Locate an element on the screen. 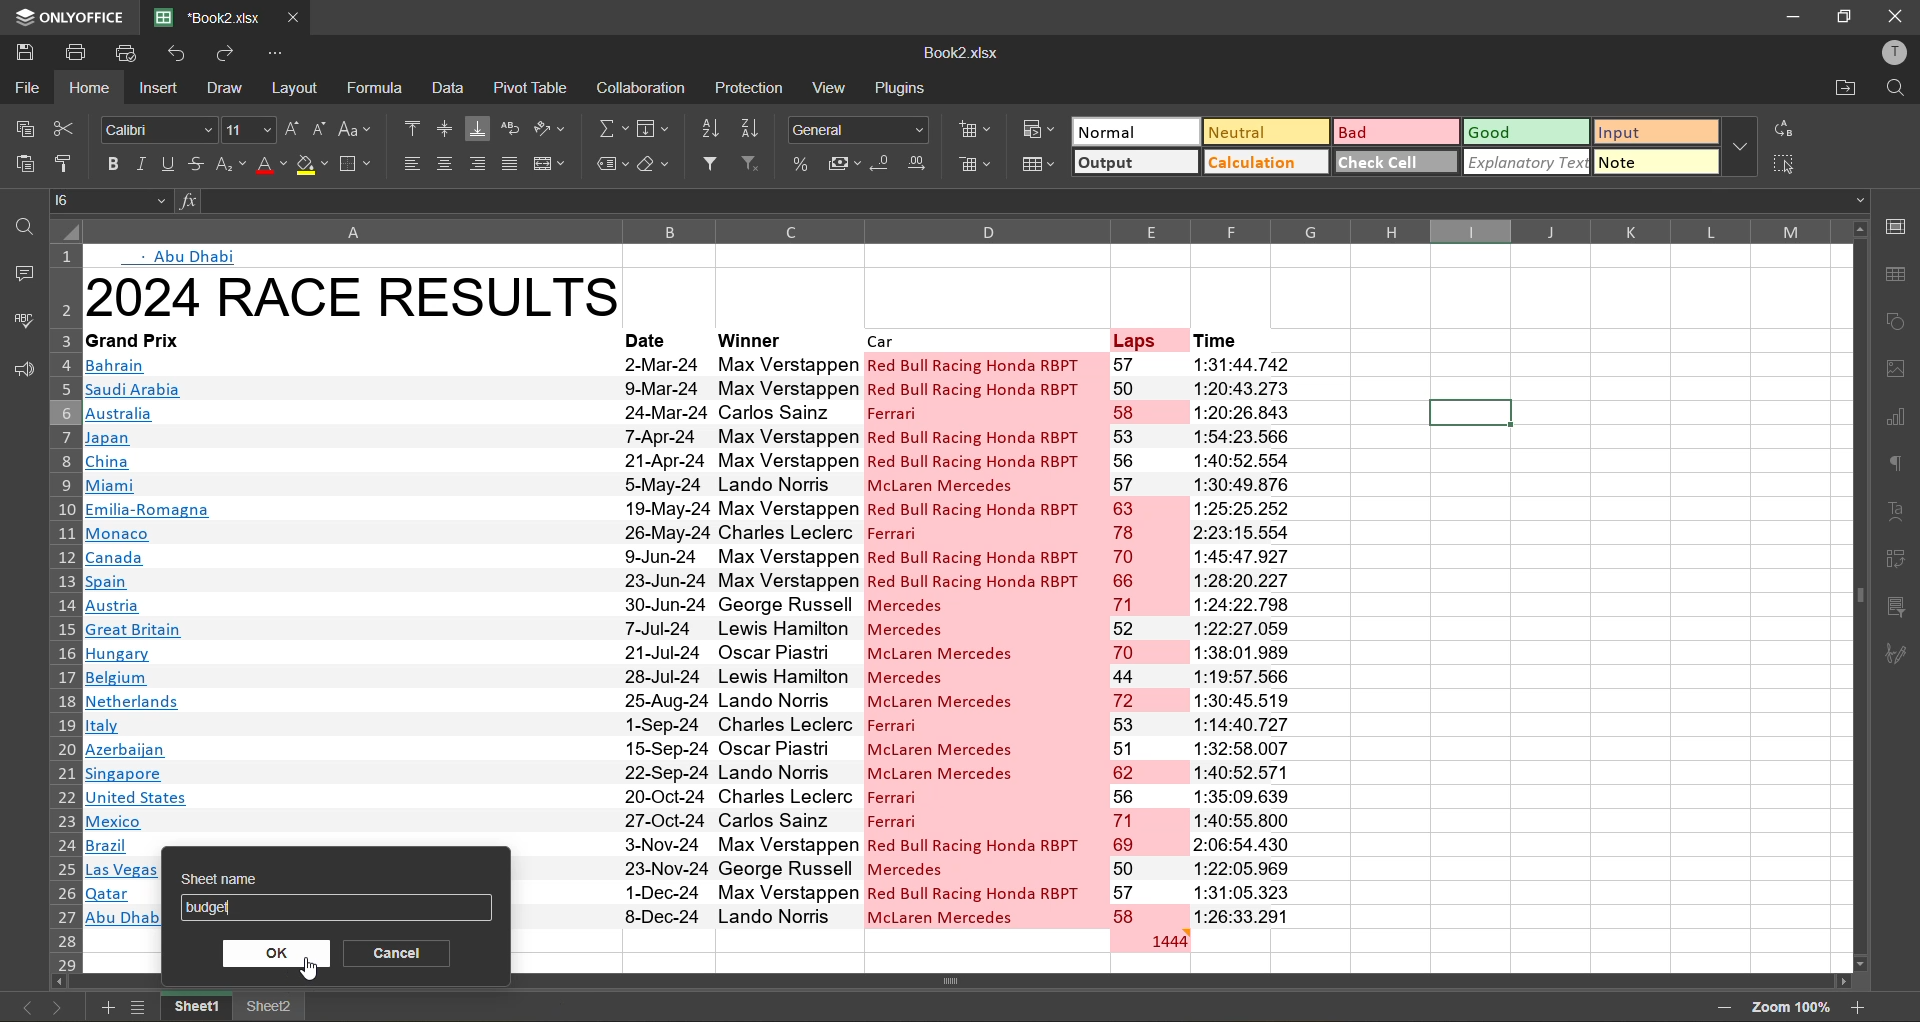 This screenshot has width=1920, height=1022. change case is located at coordinates (359, 129).